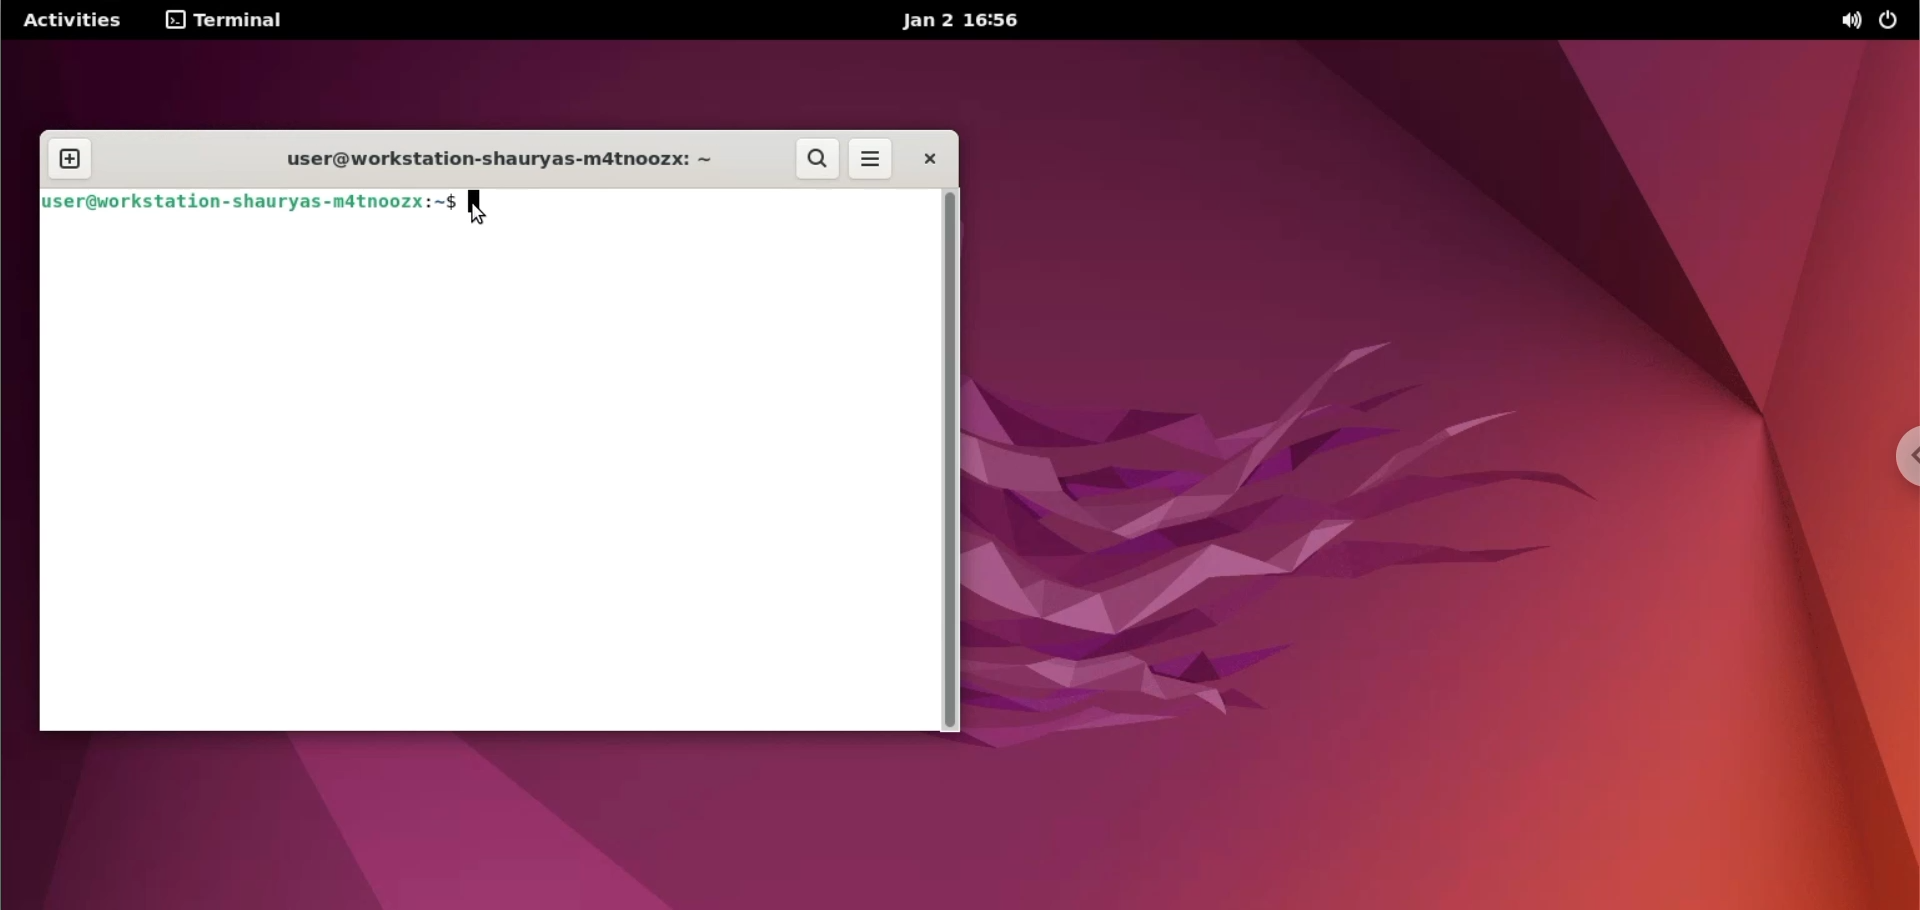 The image size is (1920, 910). I want to click on search, so click(813, 158).